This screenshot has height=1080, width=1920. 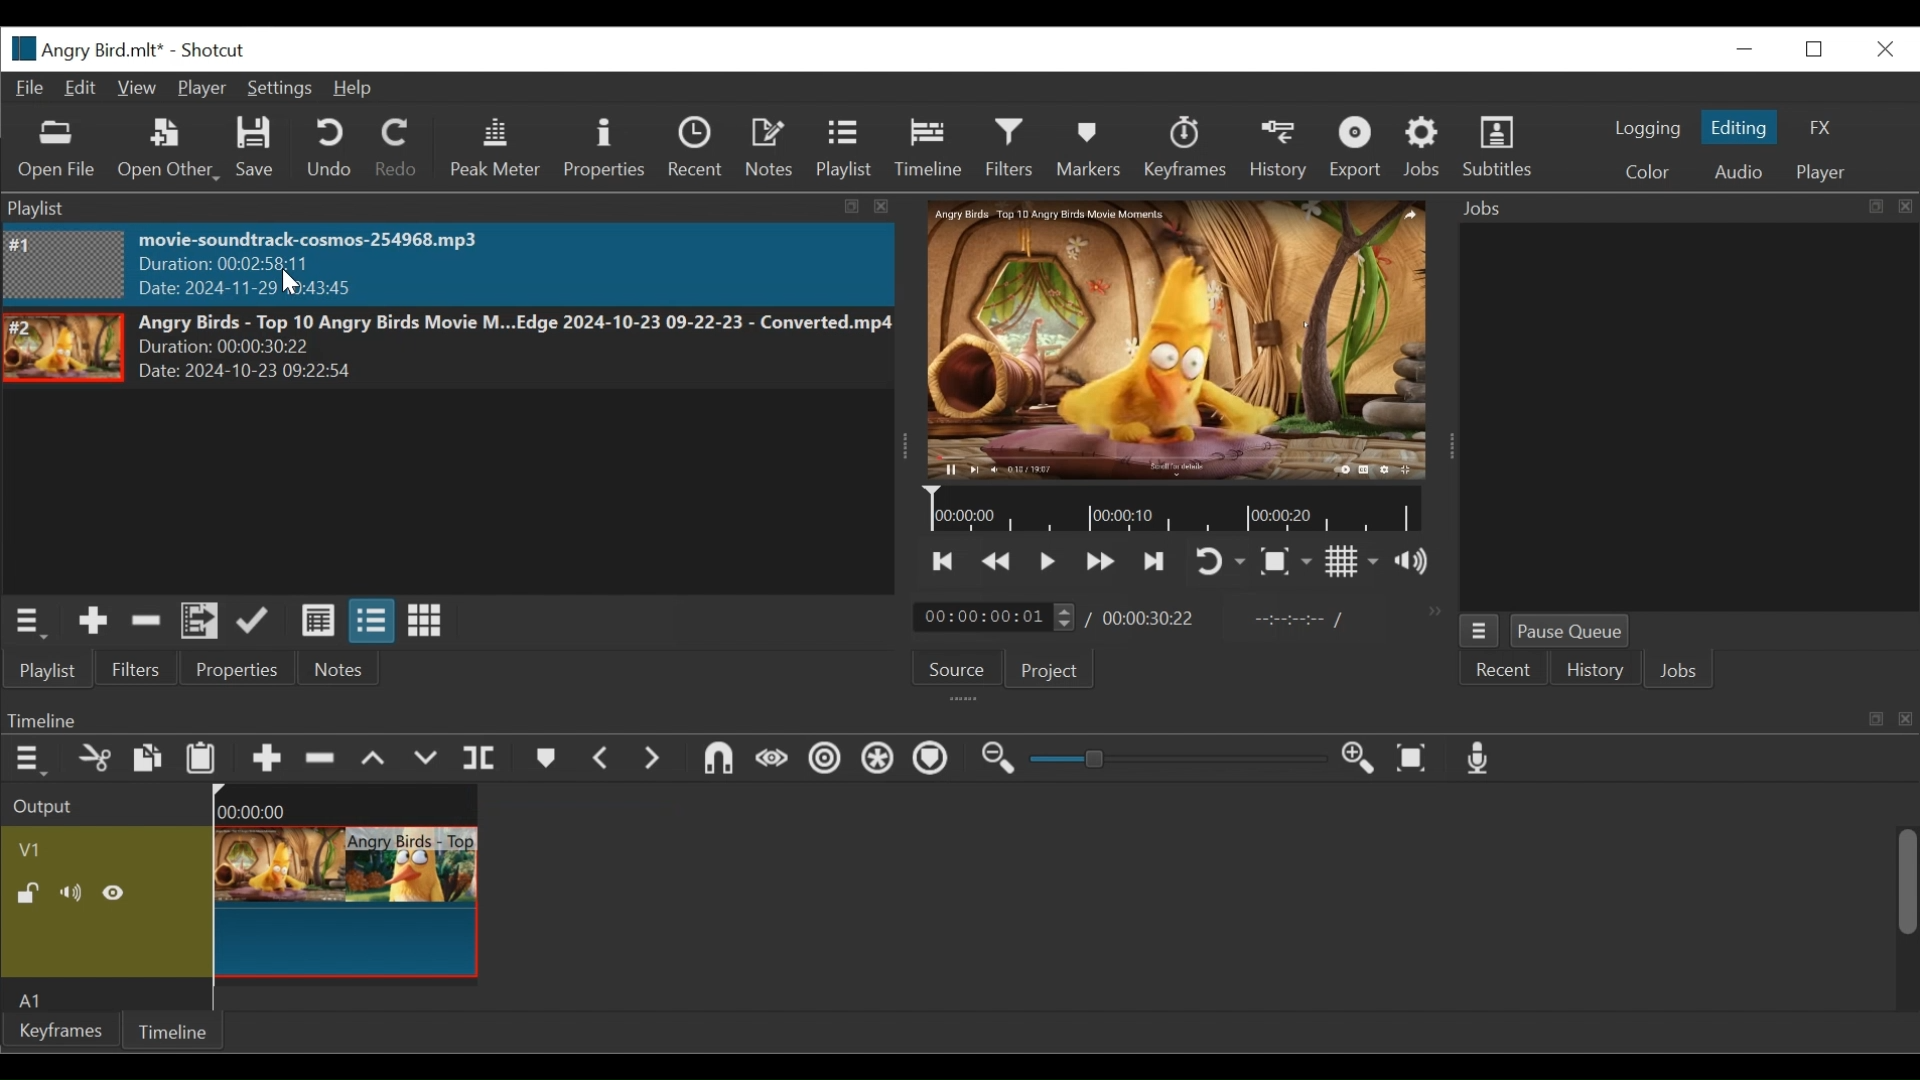 I want to click on Cursor, so click(x=290, y=282).